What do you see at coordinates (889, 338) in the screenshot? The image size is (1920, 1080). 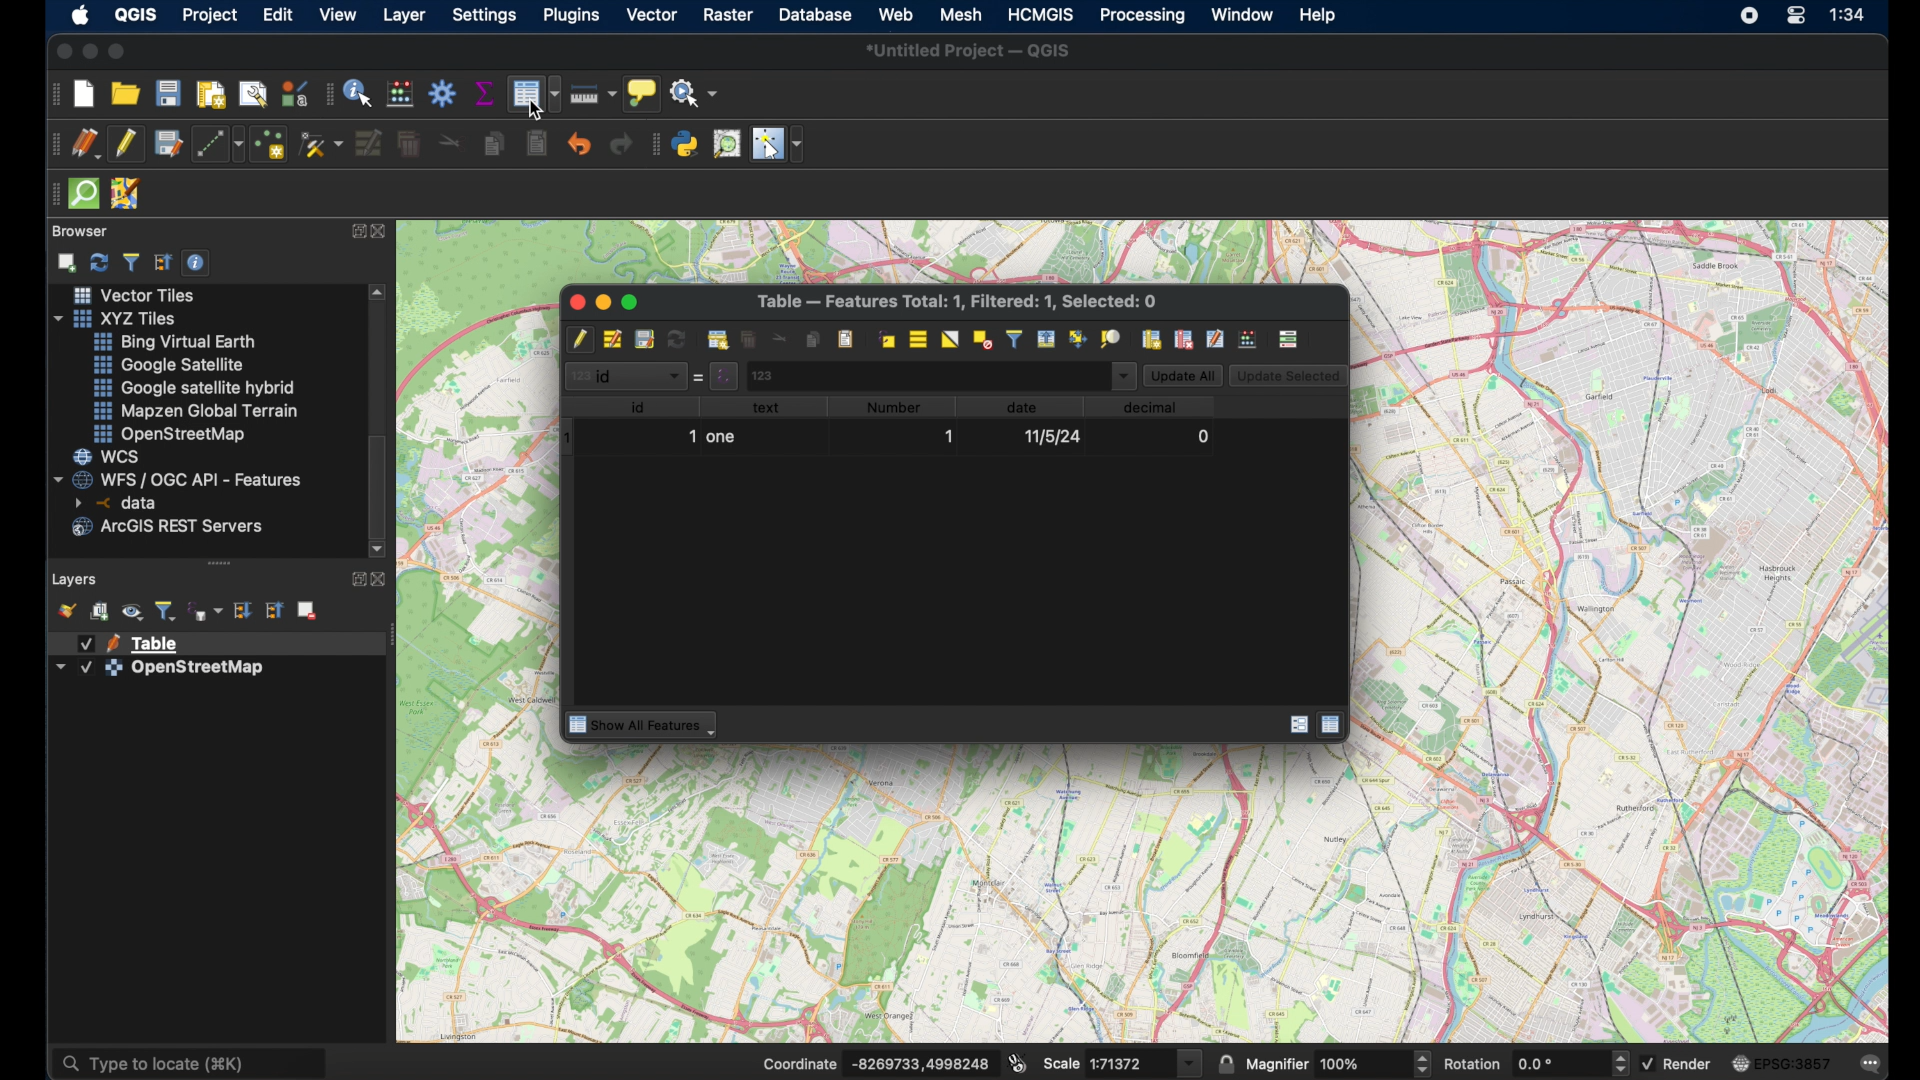 I see `select features using expression` at bounding box center [889, 338].